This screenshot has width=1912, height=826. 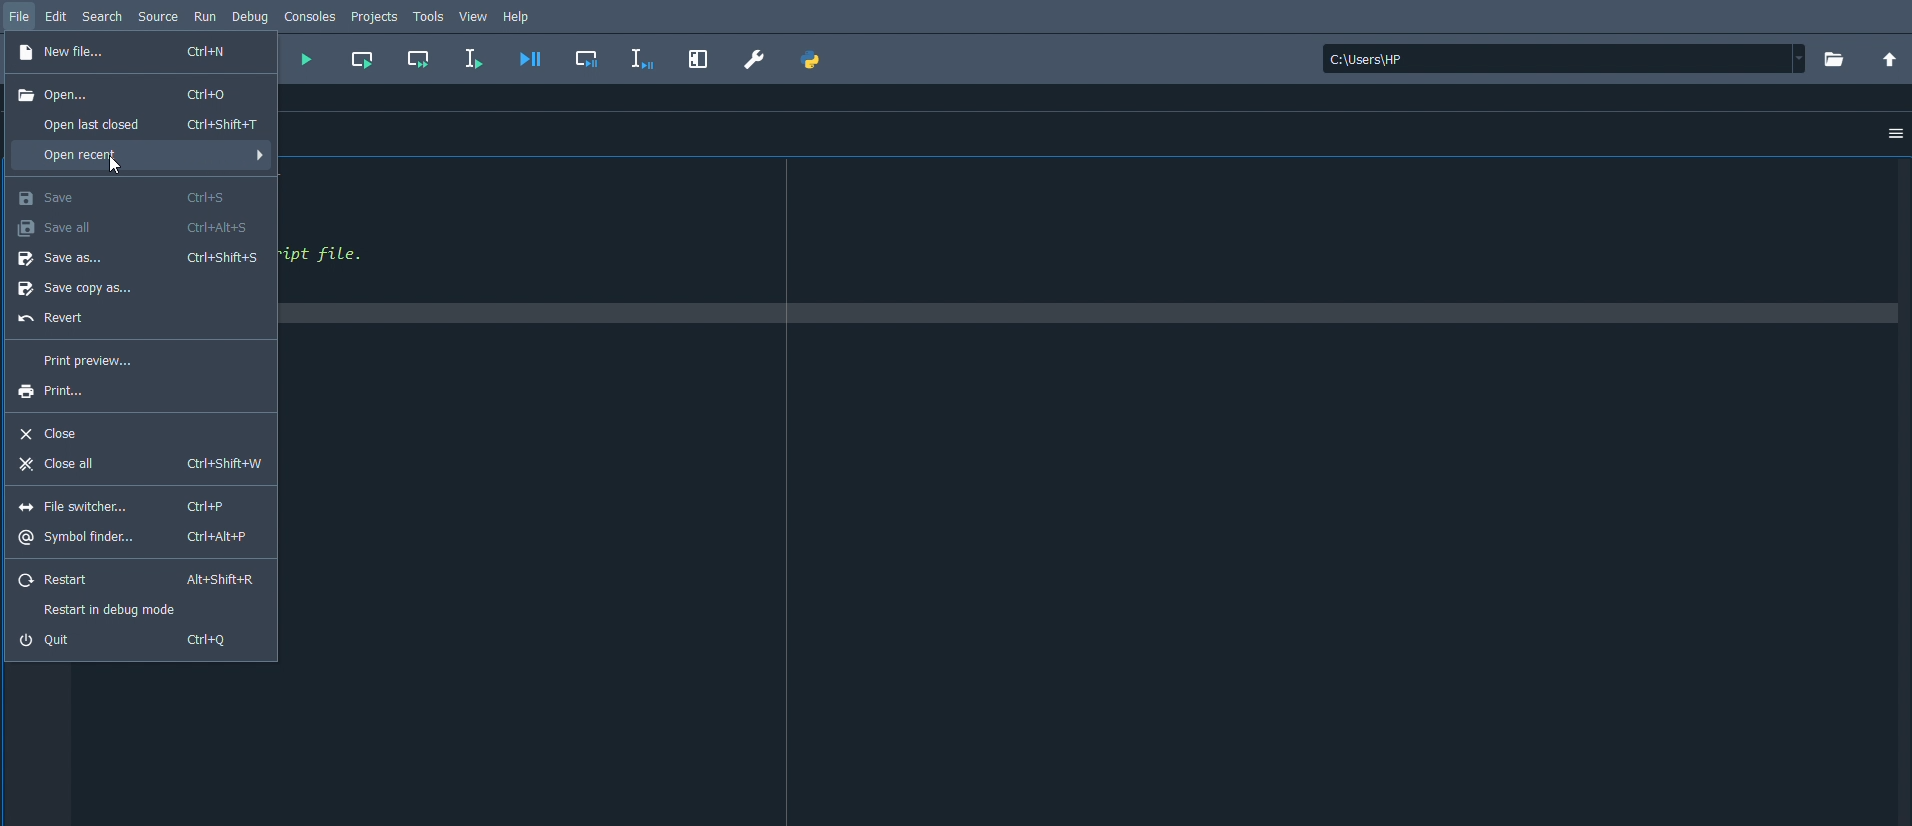 What do you see at coordinates (133, 225) in the screenshot?
I see `Save all` at bounding box center [133, 225].